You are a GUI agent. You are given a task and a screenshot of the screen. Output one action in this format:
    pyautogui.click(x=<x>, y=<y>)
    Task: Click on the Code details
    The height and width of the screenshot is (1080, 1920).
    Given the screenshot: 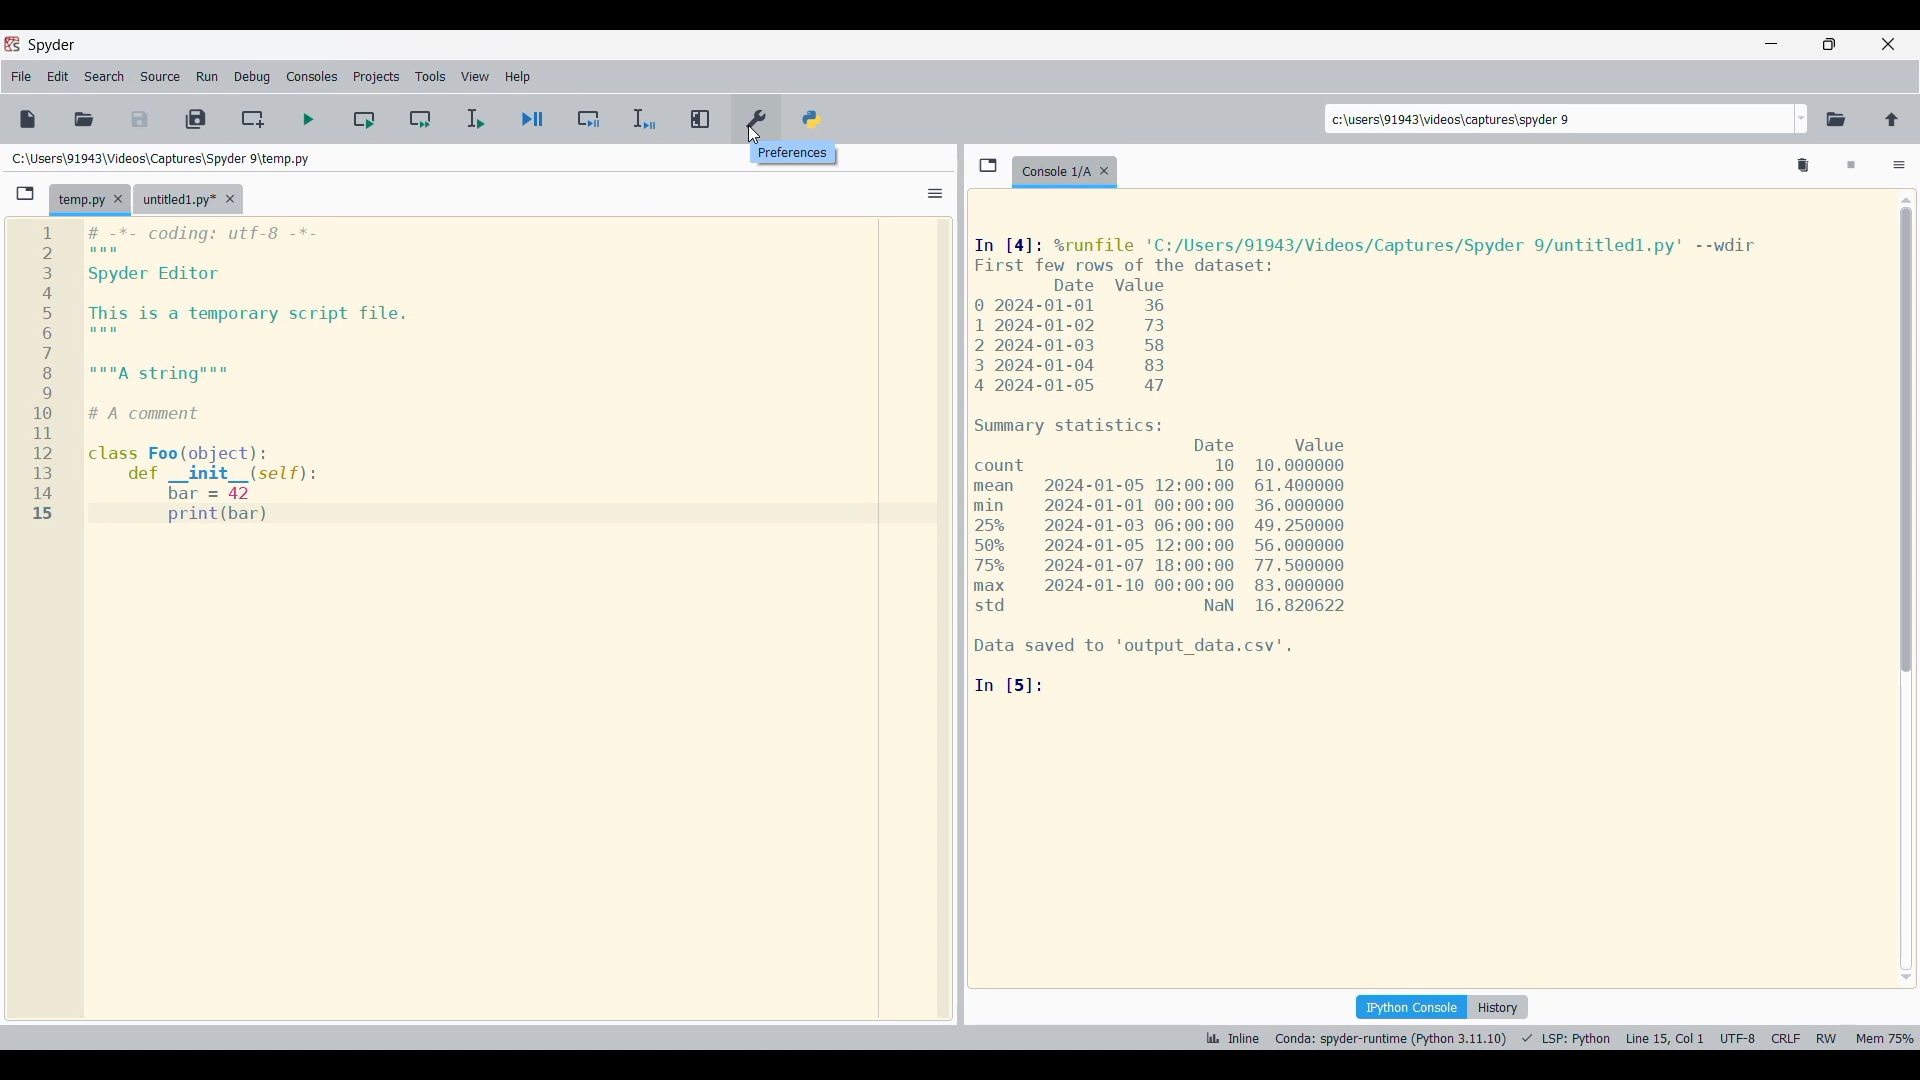 What is the action you would take?
    pyautogui.click(x=1413, y=468)
    